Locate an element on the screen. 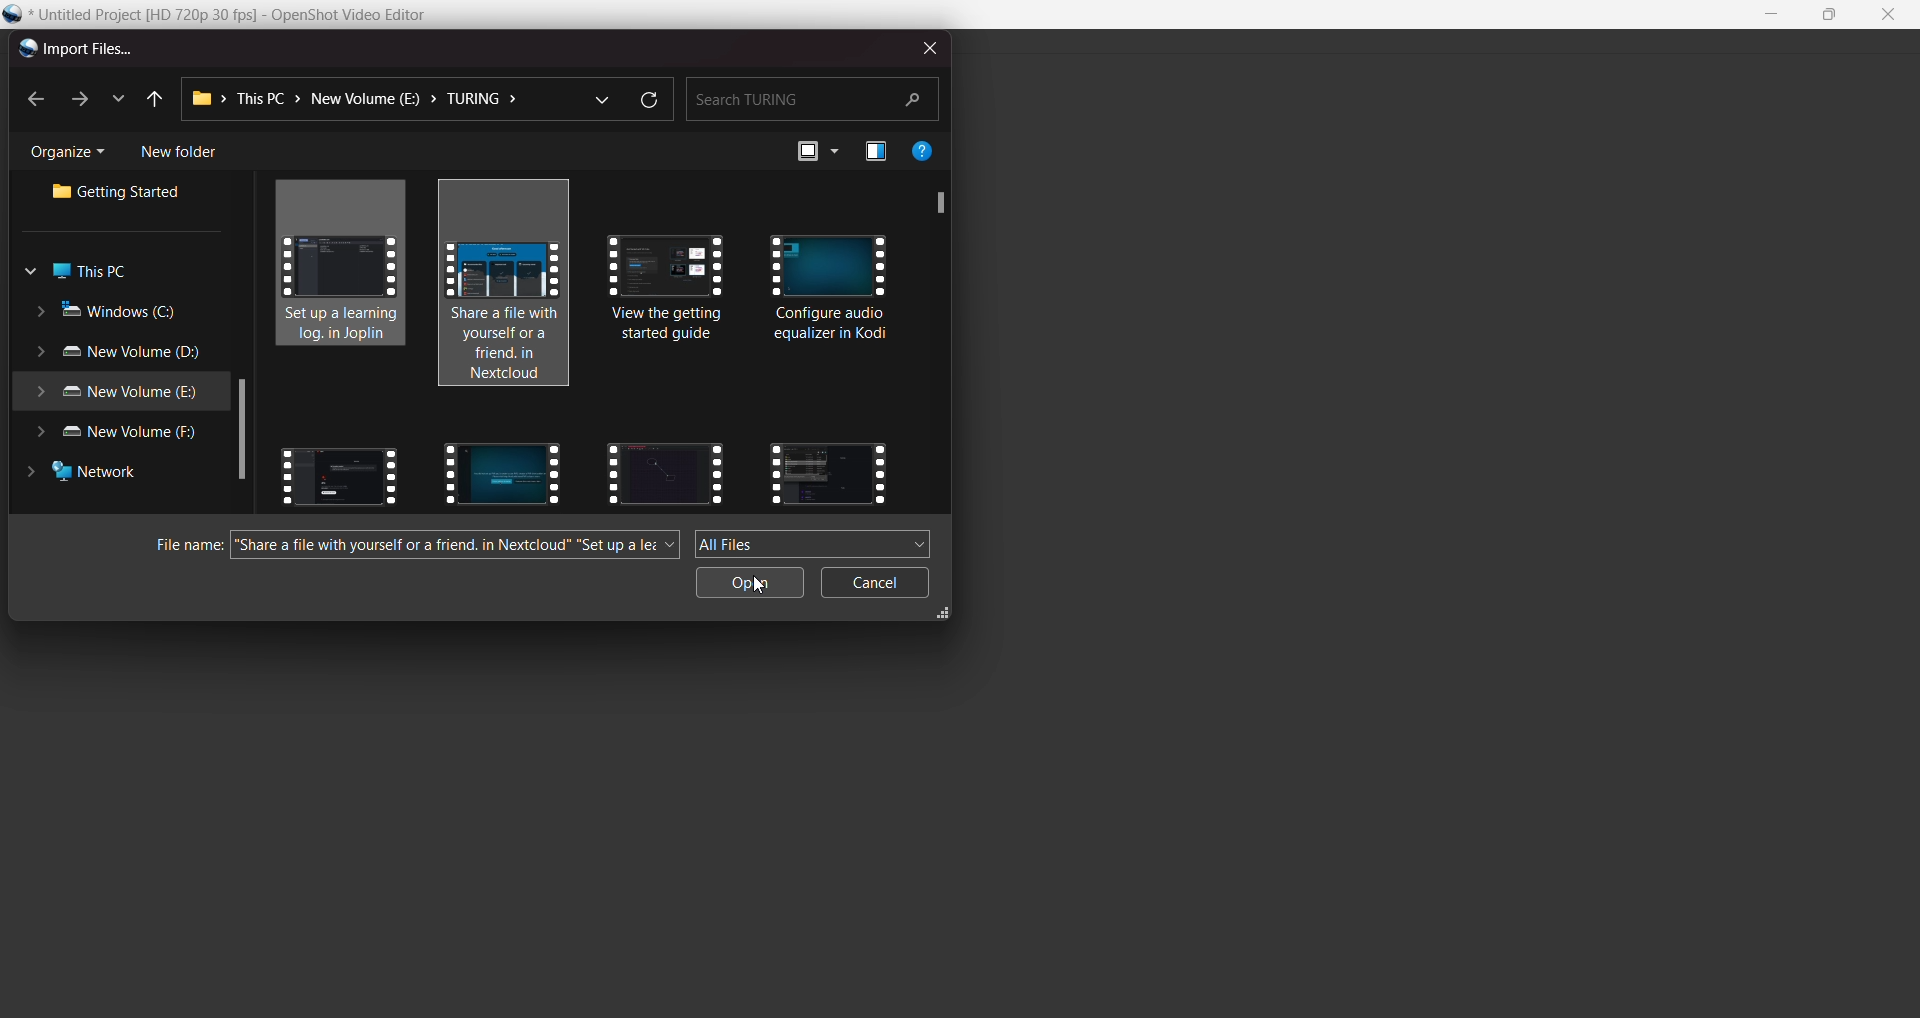 Image resolution: width=1920 pixels, height=1018 pixels. file name is located at coordinates (179, 546).